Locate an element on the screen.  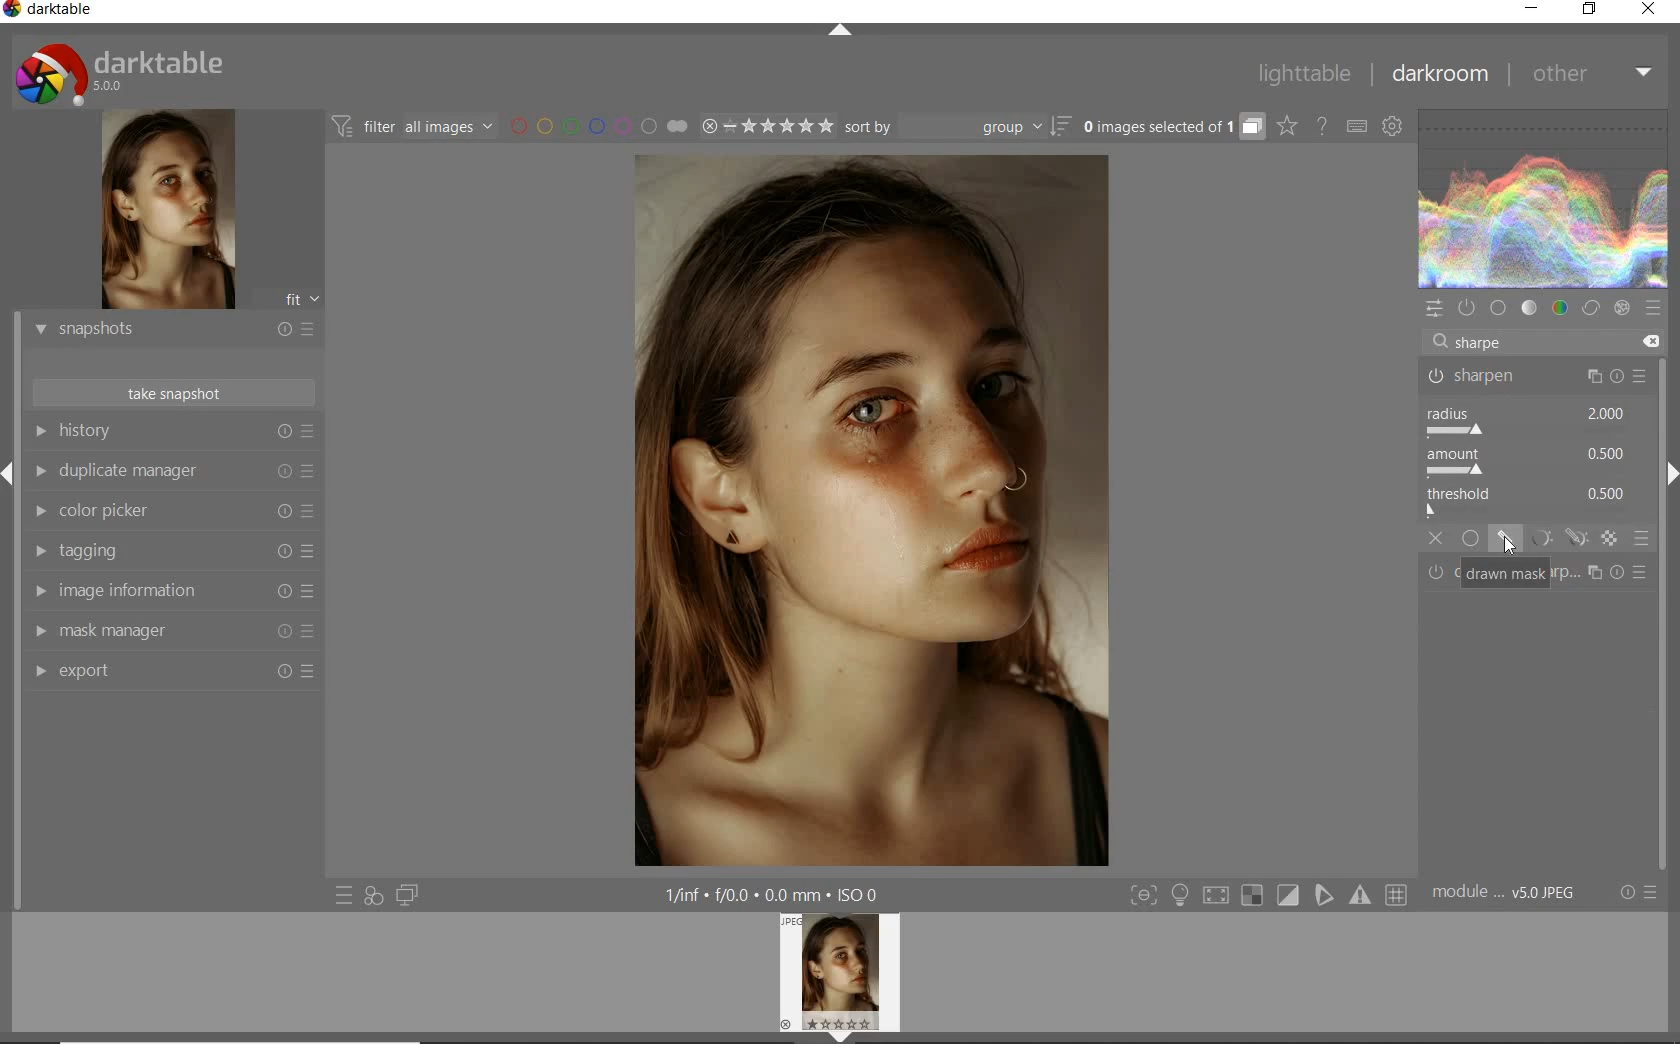
darkroom is located at coordinates (1441, 77).